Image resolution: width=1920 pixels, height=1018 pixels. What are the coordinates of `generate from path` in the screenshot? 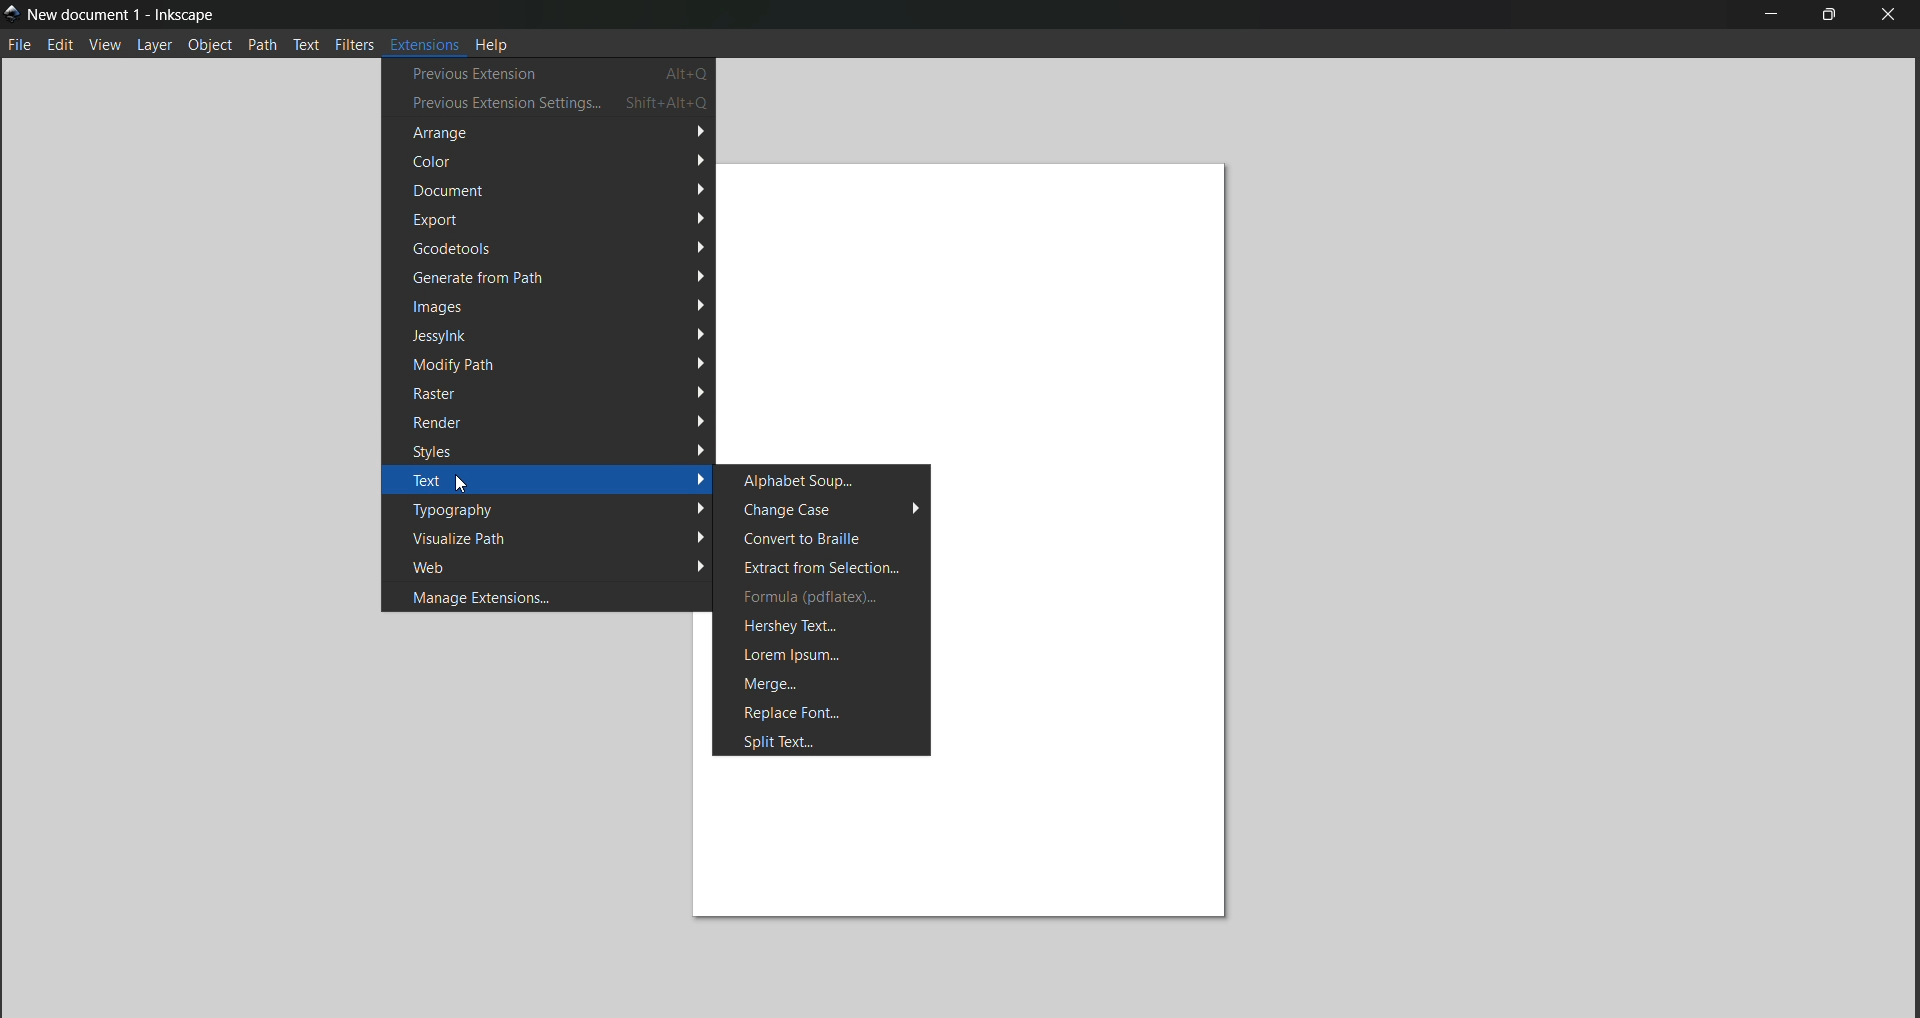 It's located at (547, 277).